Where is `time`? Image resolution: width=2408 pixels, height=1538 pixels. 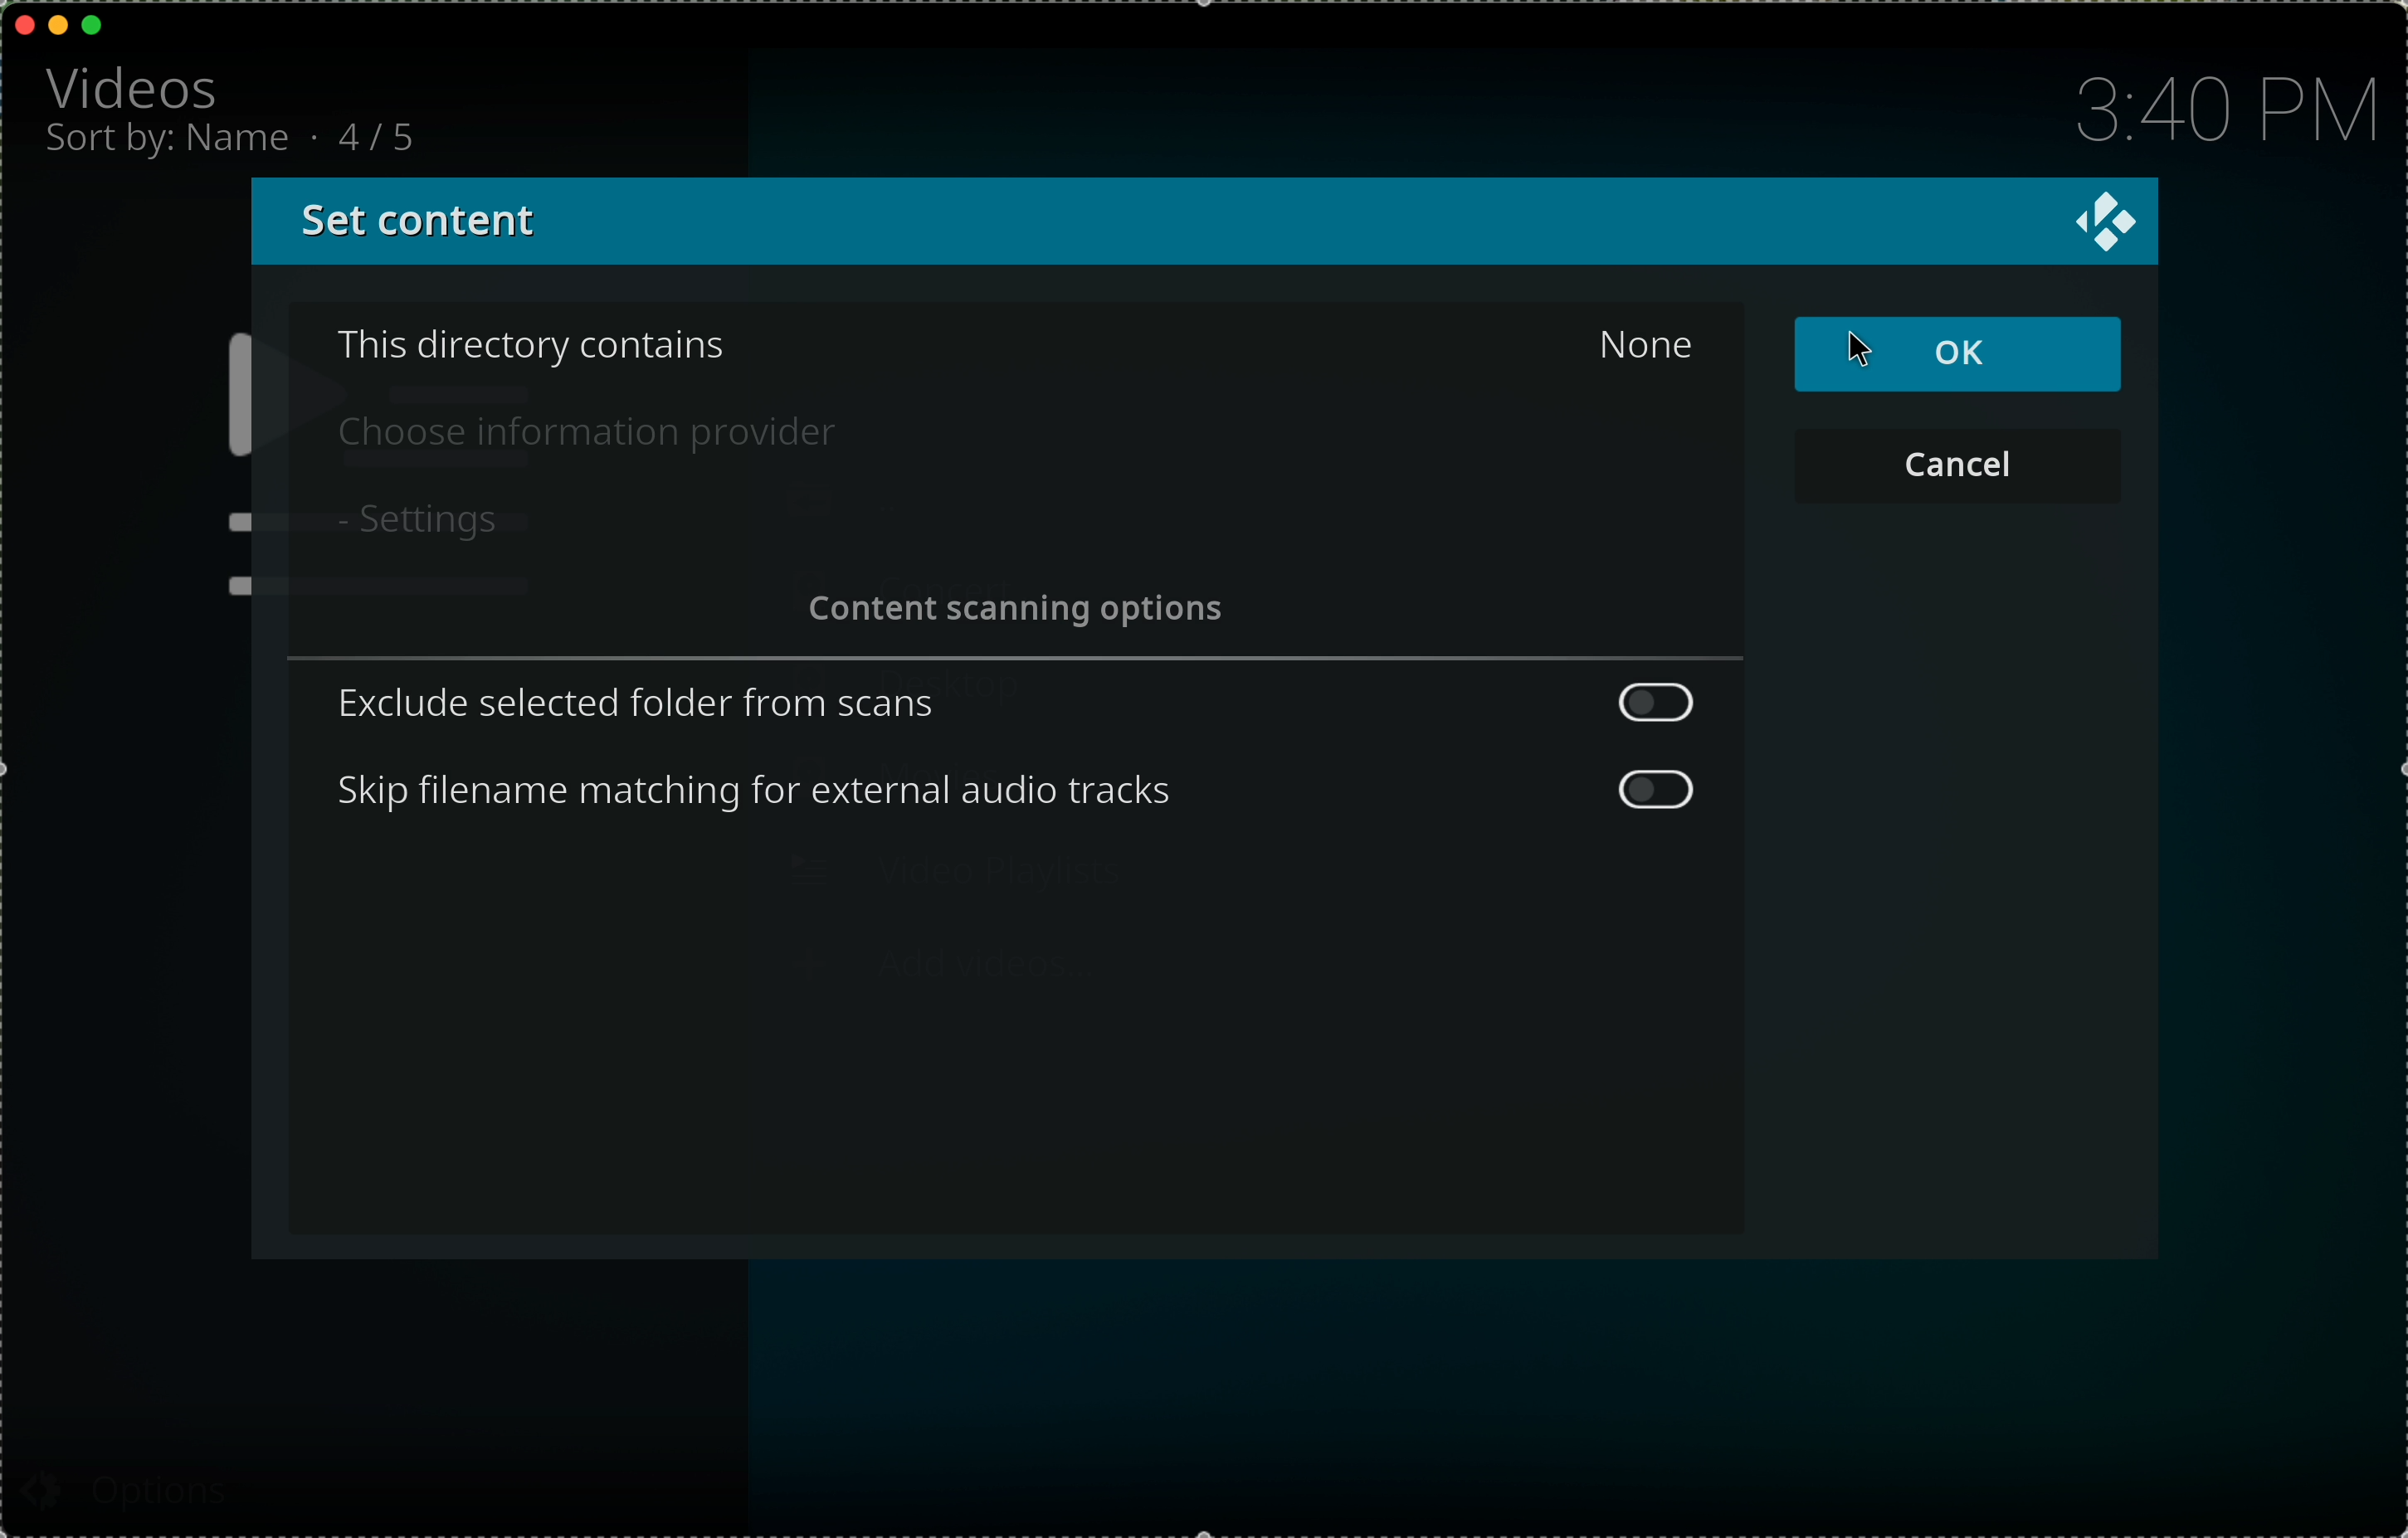
time is located at coordinates (2220, 111).